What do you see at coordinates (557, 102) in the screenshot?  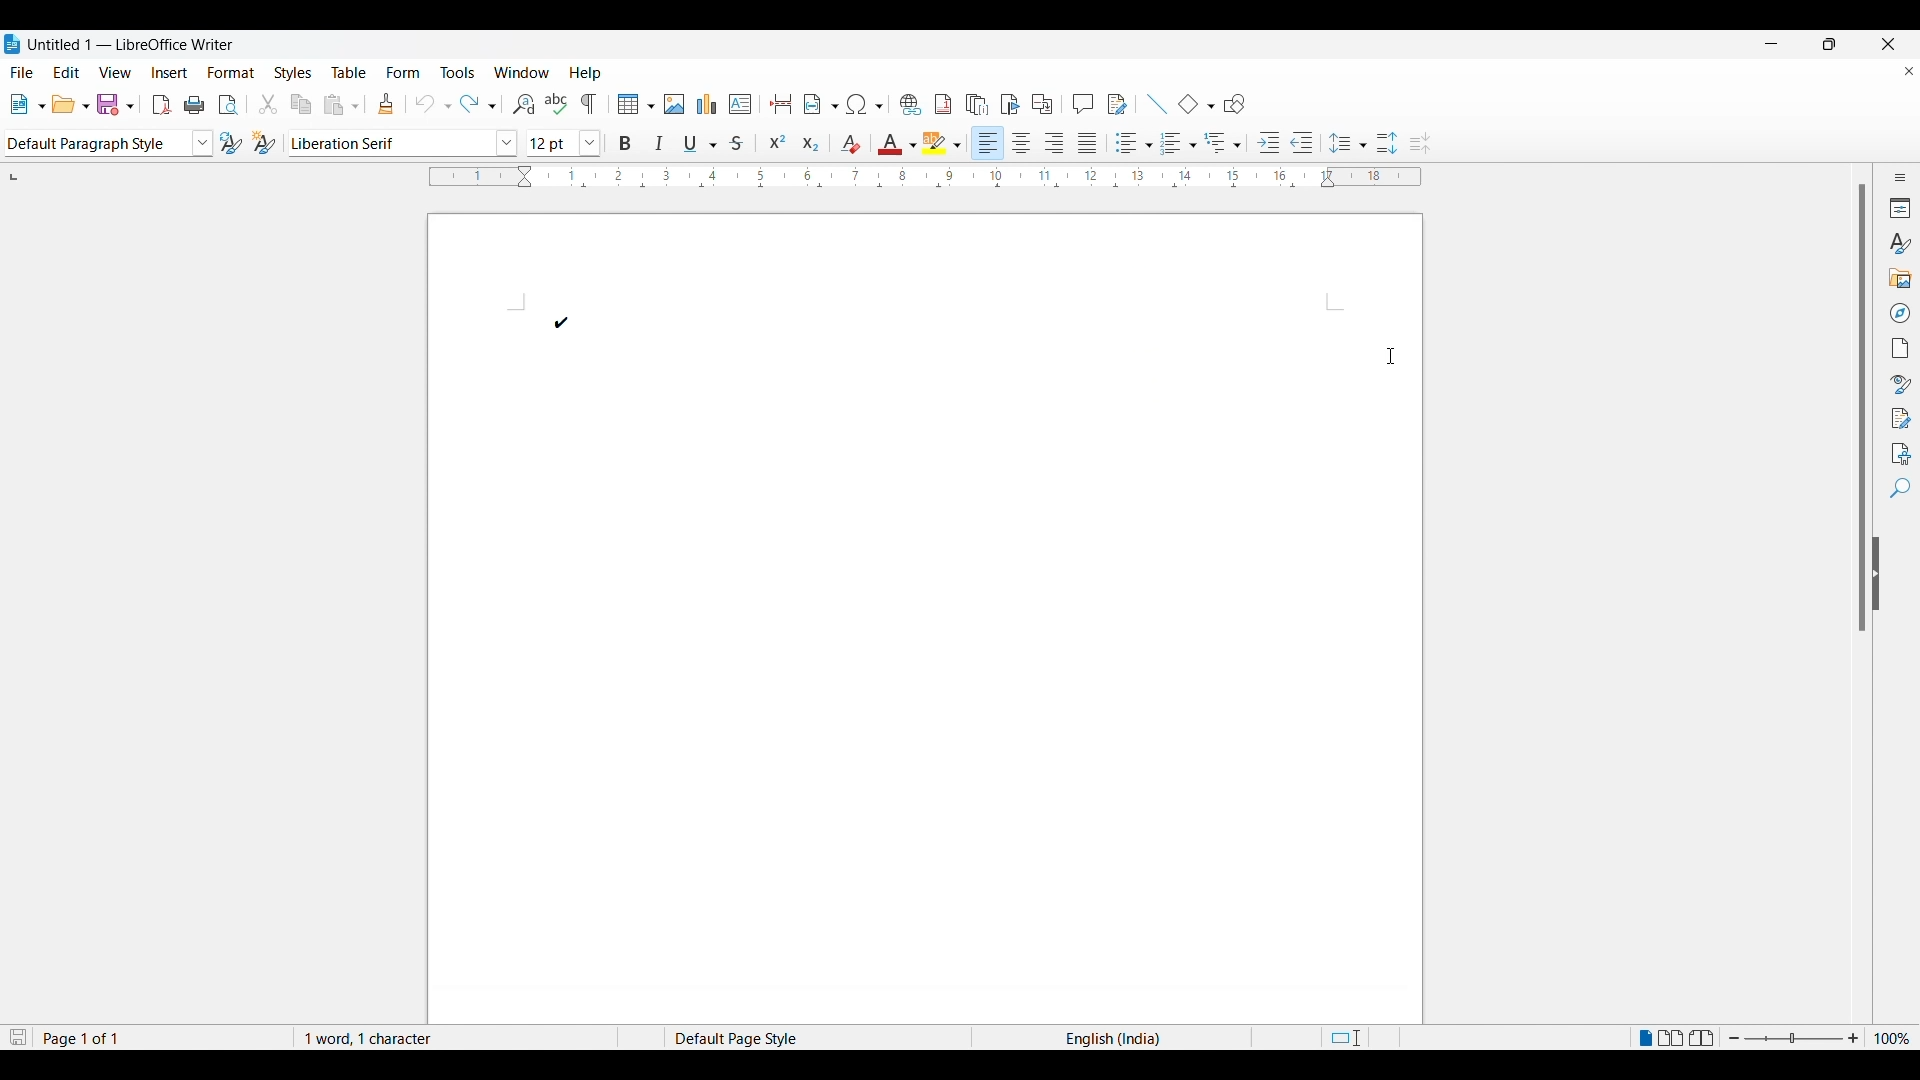 I see `spell check` at bounding box center [557, 102].